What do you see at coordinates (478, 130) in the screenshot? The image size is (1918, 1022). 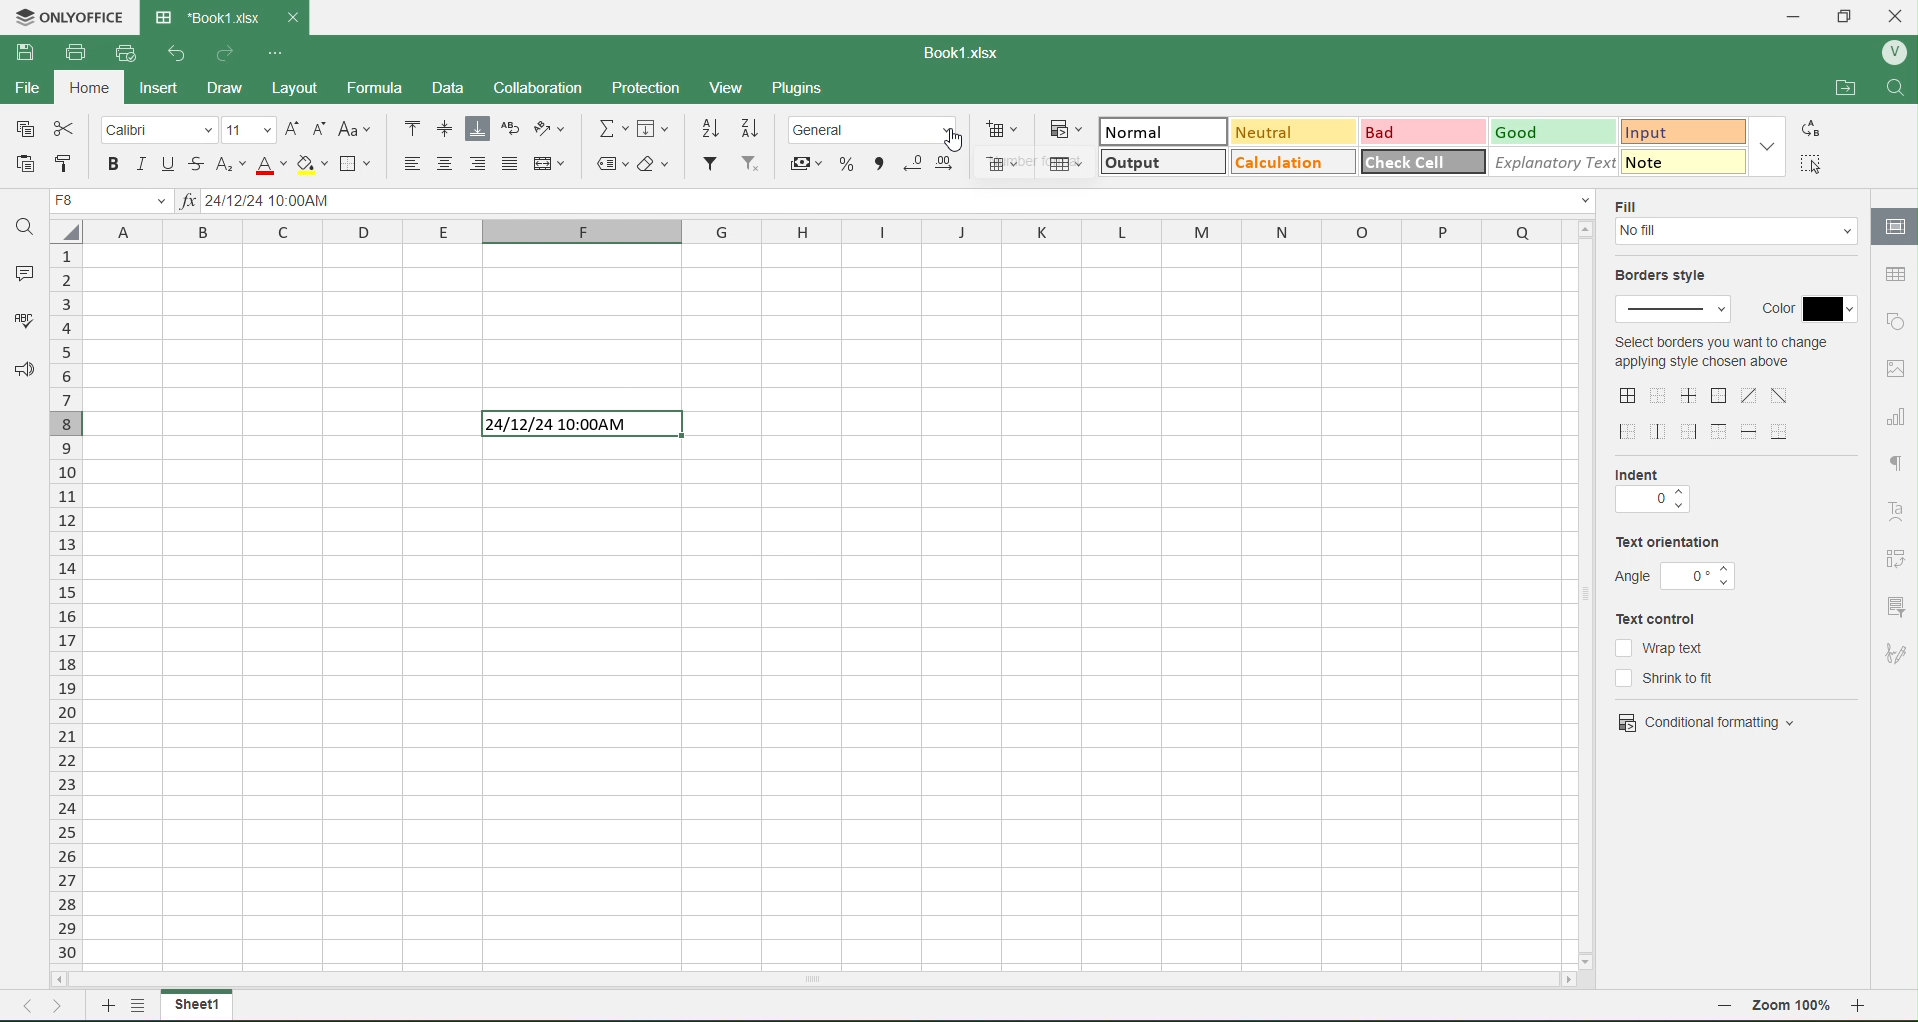 I see `Align Bottom` at bounding box center [478, 130].